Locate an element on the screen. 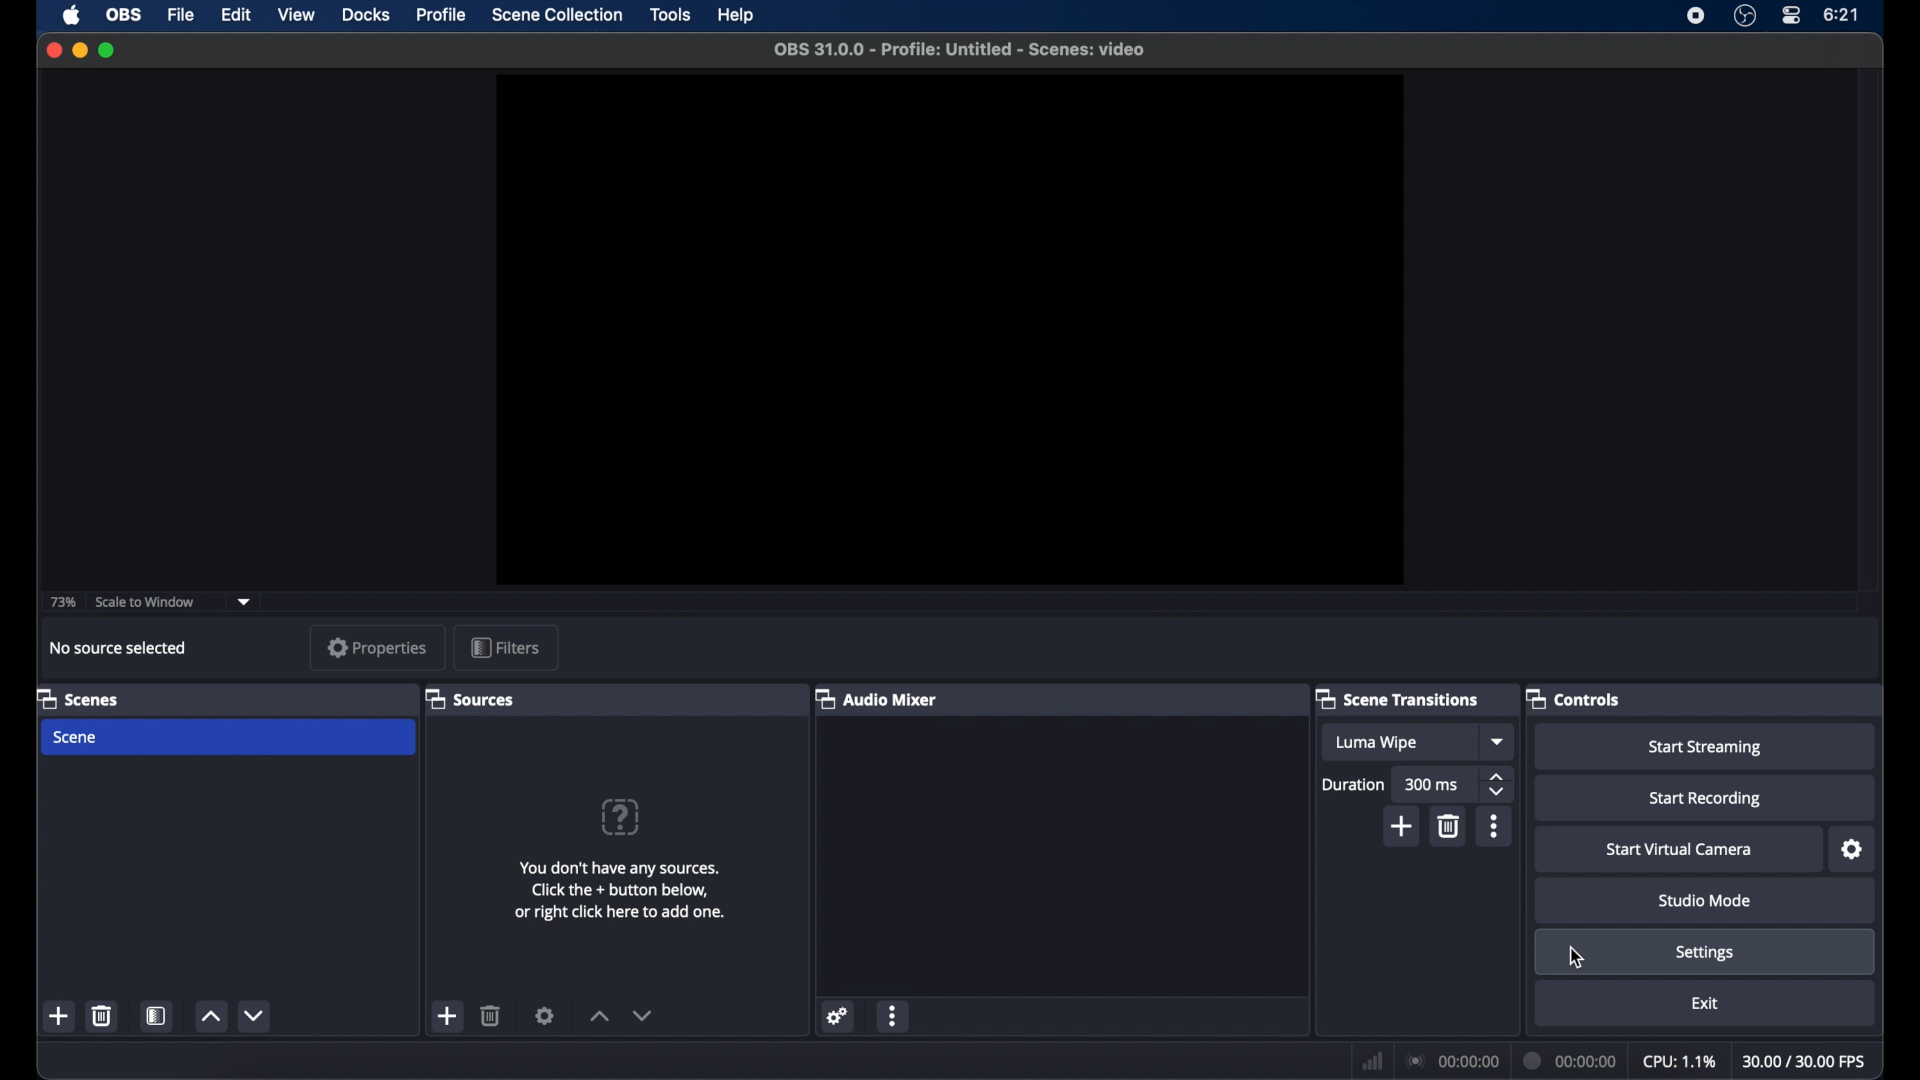 This screenshot has height=1080, width=1920. sources is located at coordinates (472, 700).